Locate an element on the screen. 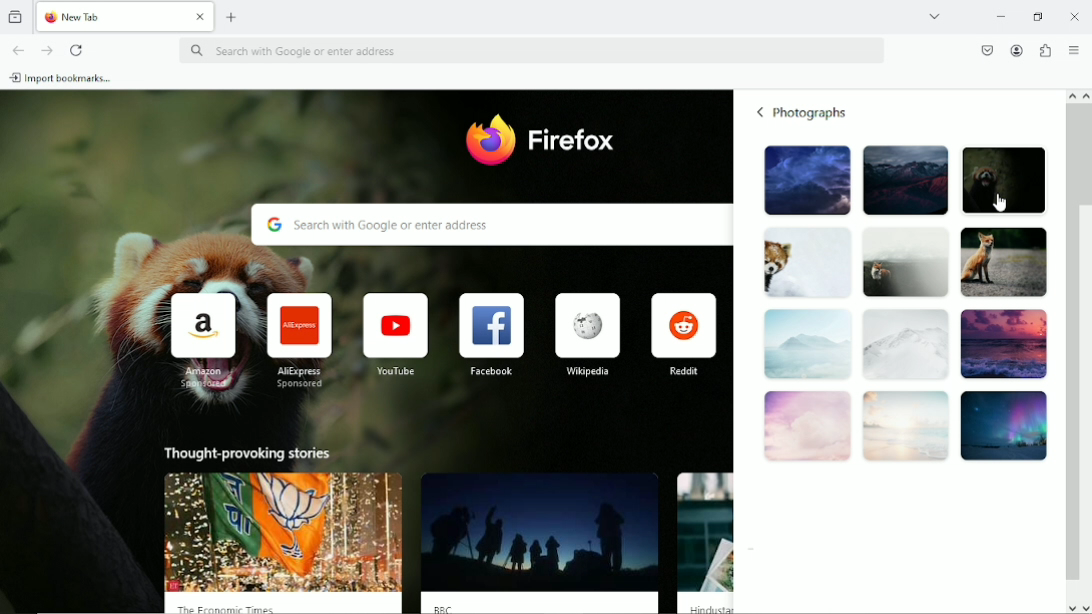 The image size is (1092, 614). Logo is located at coordinates (489, 141).